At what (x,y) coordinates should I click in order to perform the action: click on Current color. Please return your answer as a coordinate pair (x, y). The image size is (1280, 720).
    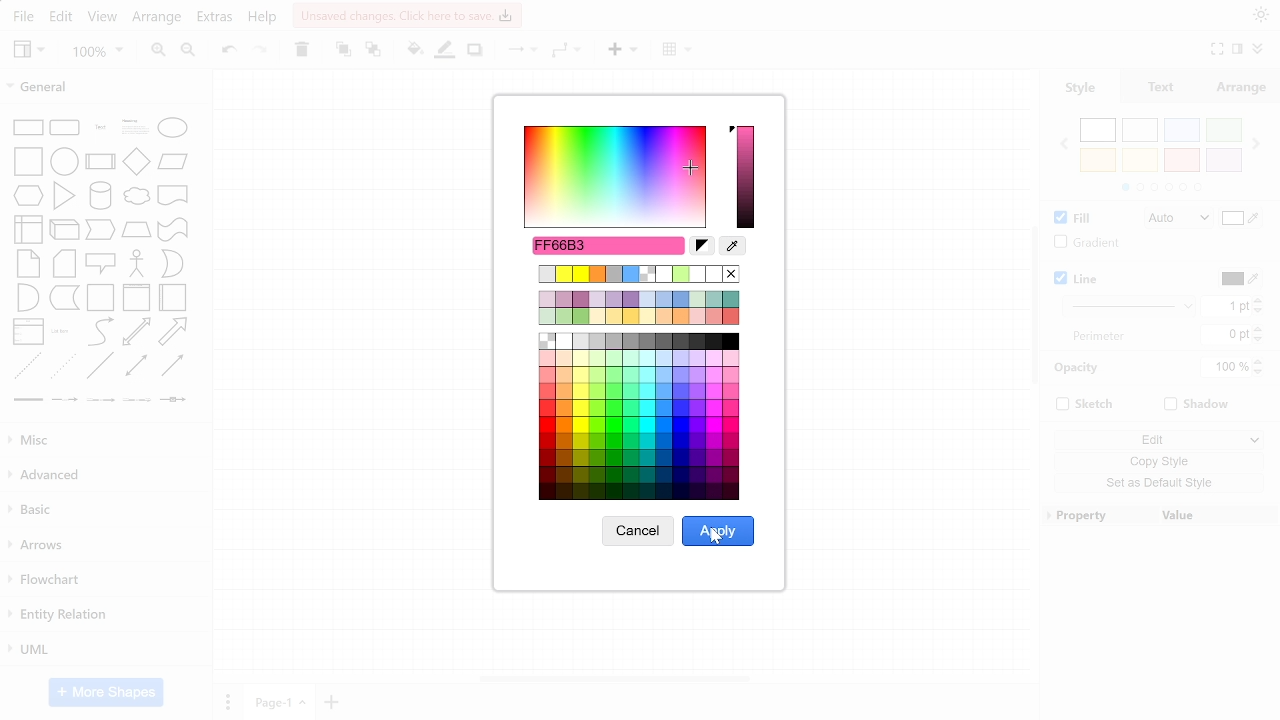
    Looking at the image, I should click on (609, 245).